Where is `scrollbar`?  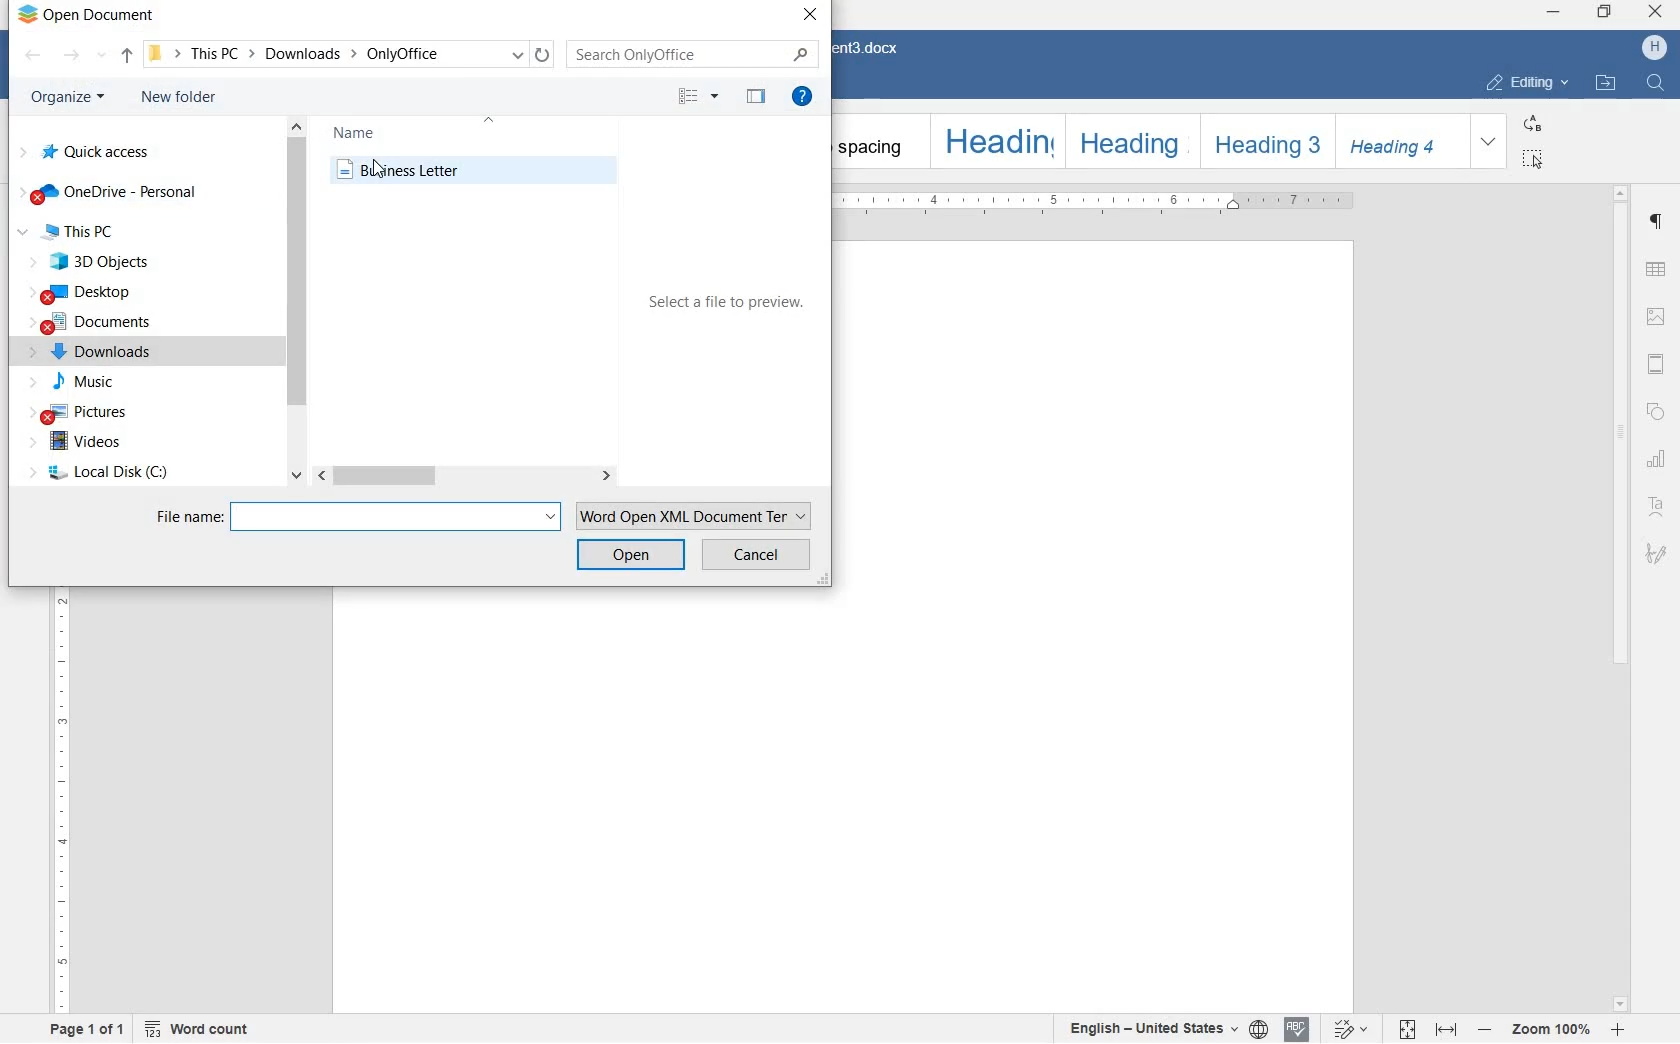
scrollbar is located at coordinates (1621, 599).